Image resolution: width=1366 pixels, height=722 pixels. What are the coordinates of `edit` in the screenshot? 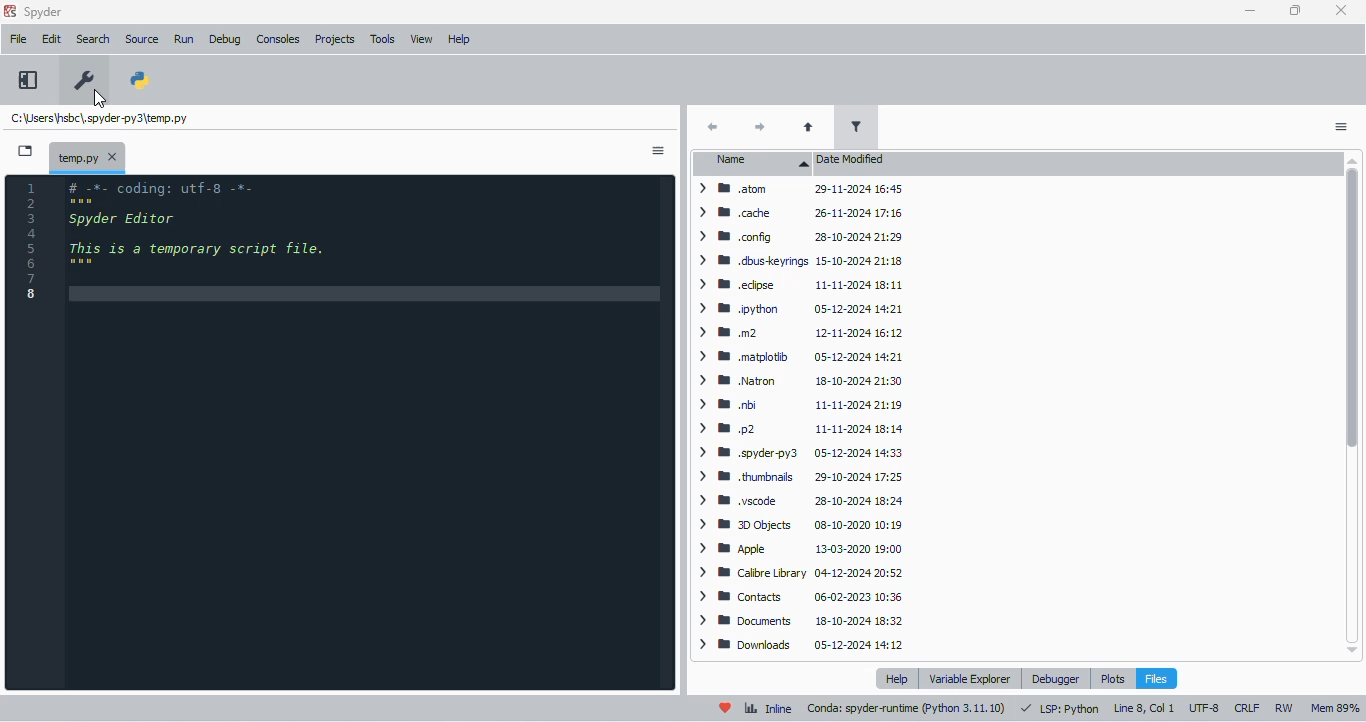 It's located at (52, 39).